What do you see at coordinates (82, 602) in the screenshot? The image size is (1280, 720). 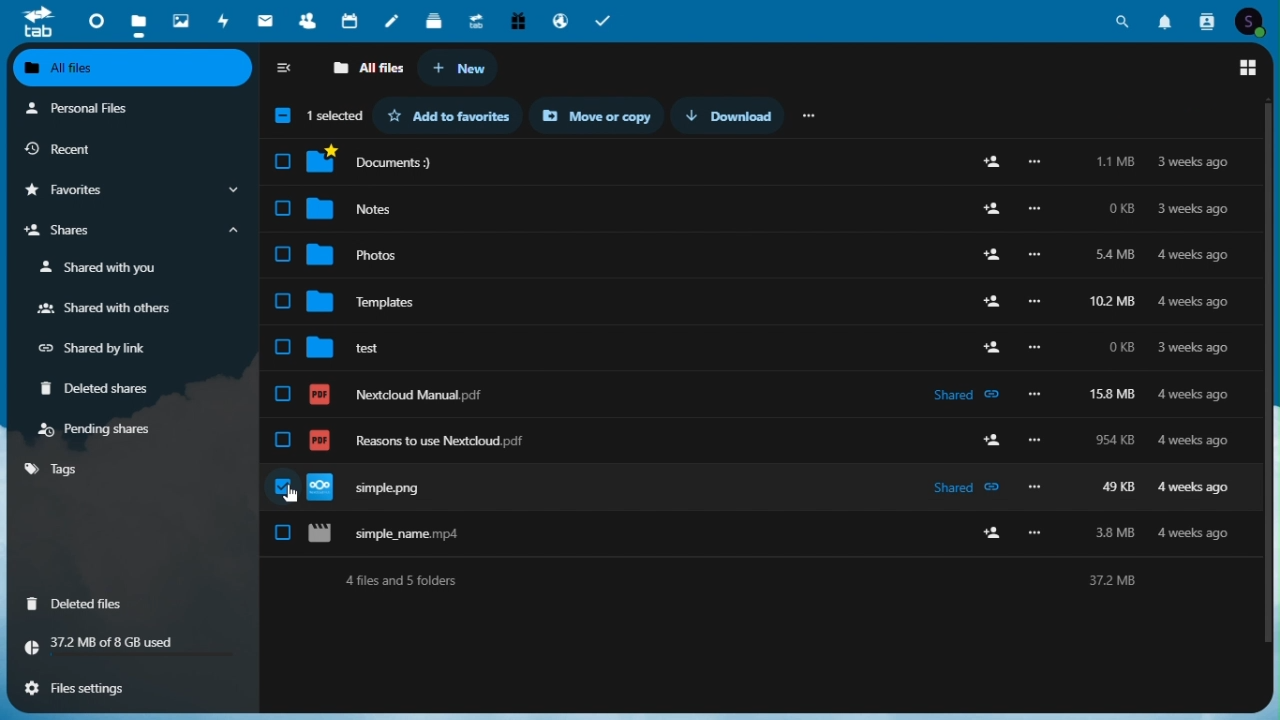 I see `deleted files` at bounding box center [82, 602].